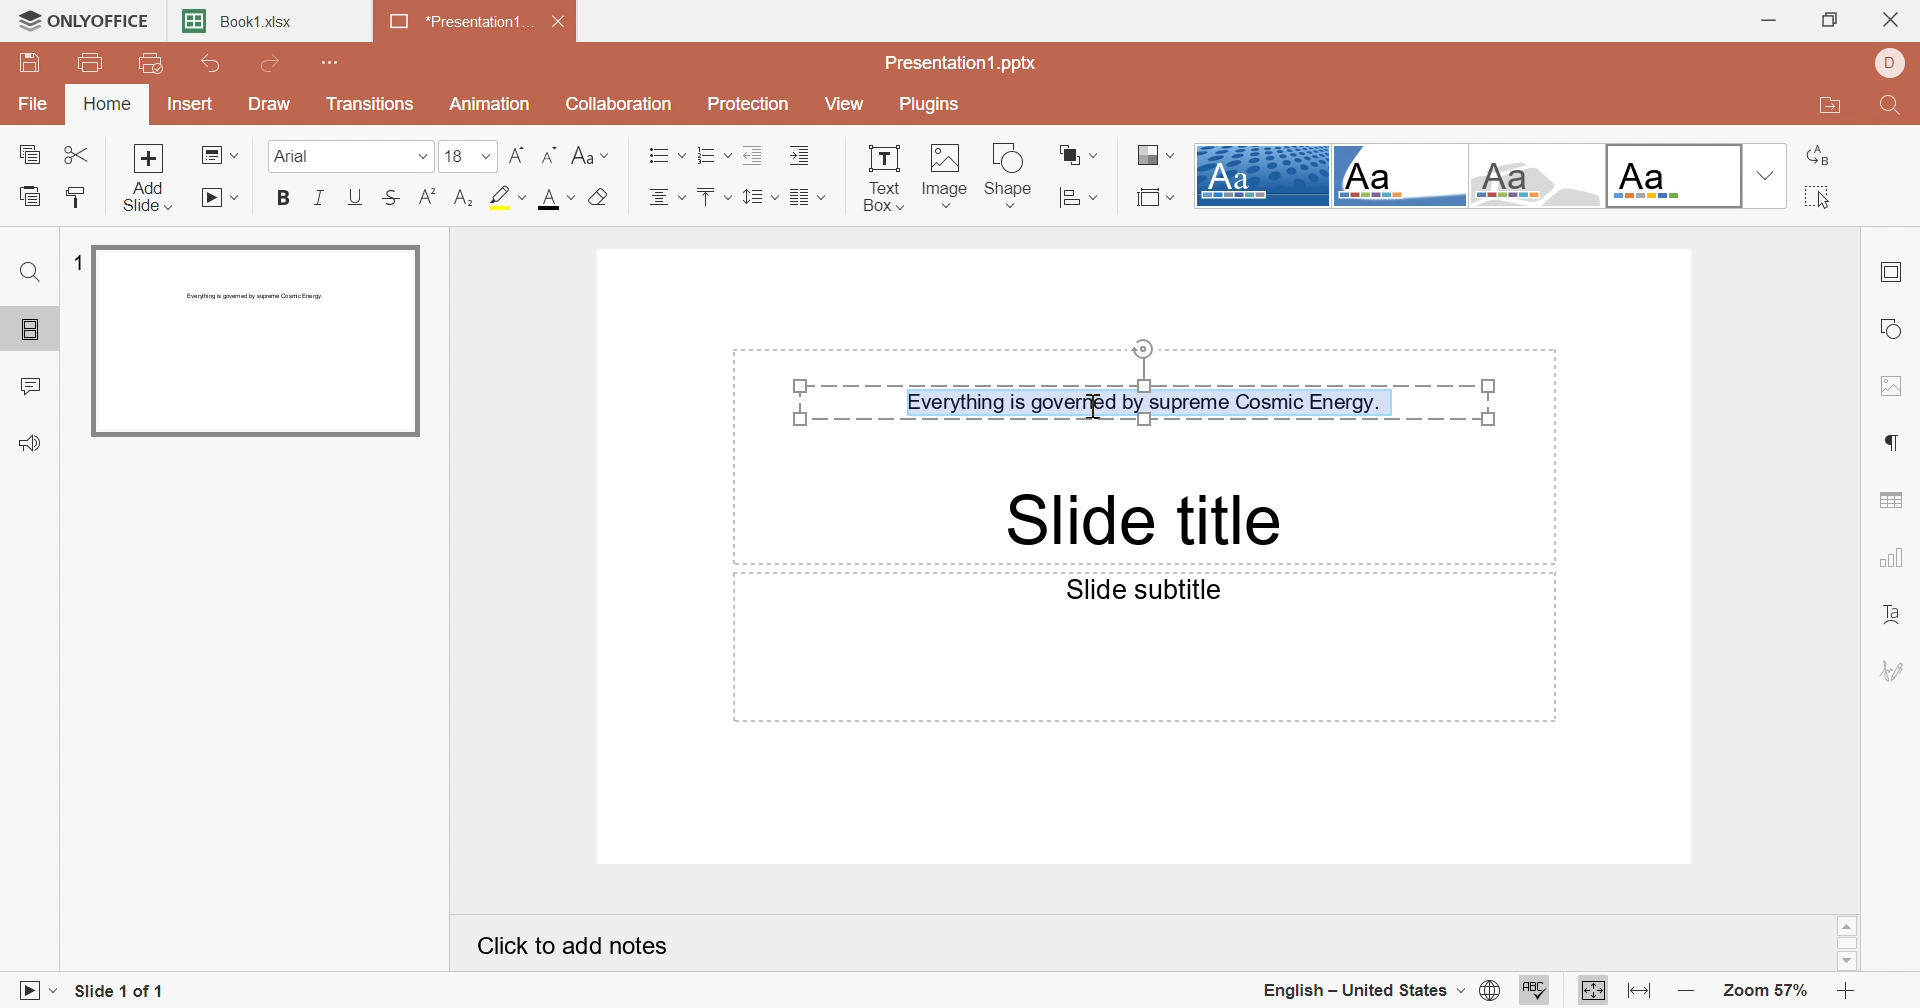 This screenshot has height=1008, width=1920. Describe the element at coordinates (1895, 615) in the screenshot. I see `Text art settings` at that location.